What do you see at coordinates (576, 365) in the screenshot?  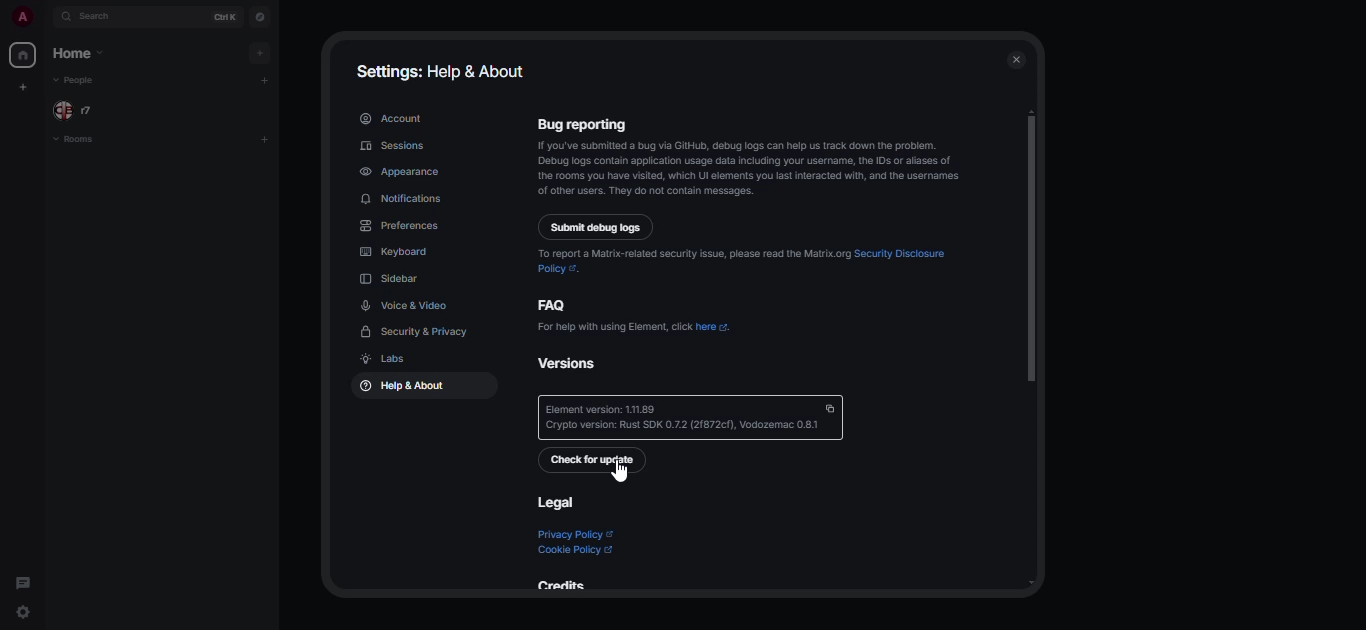 I see `versions` at bounding box center [576, 365].